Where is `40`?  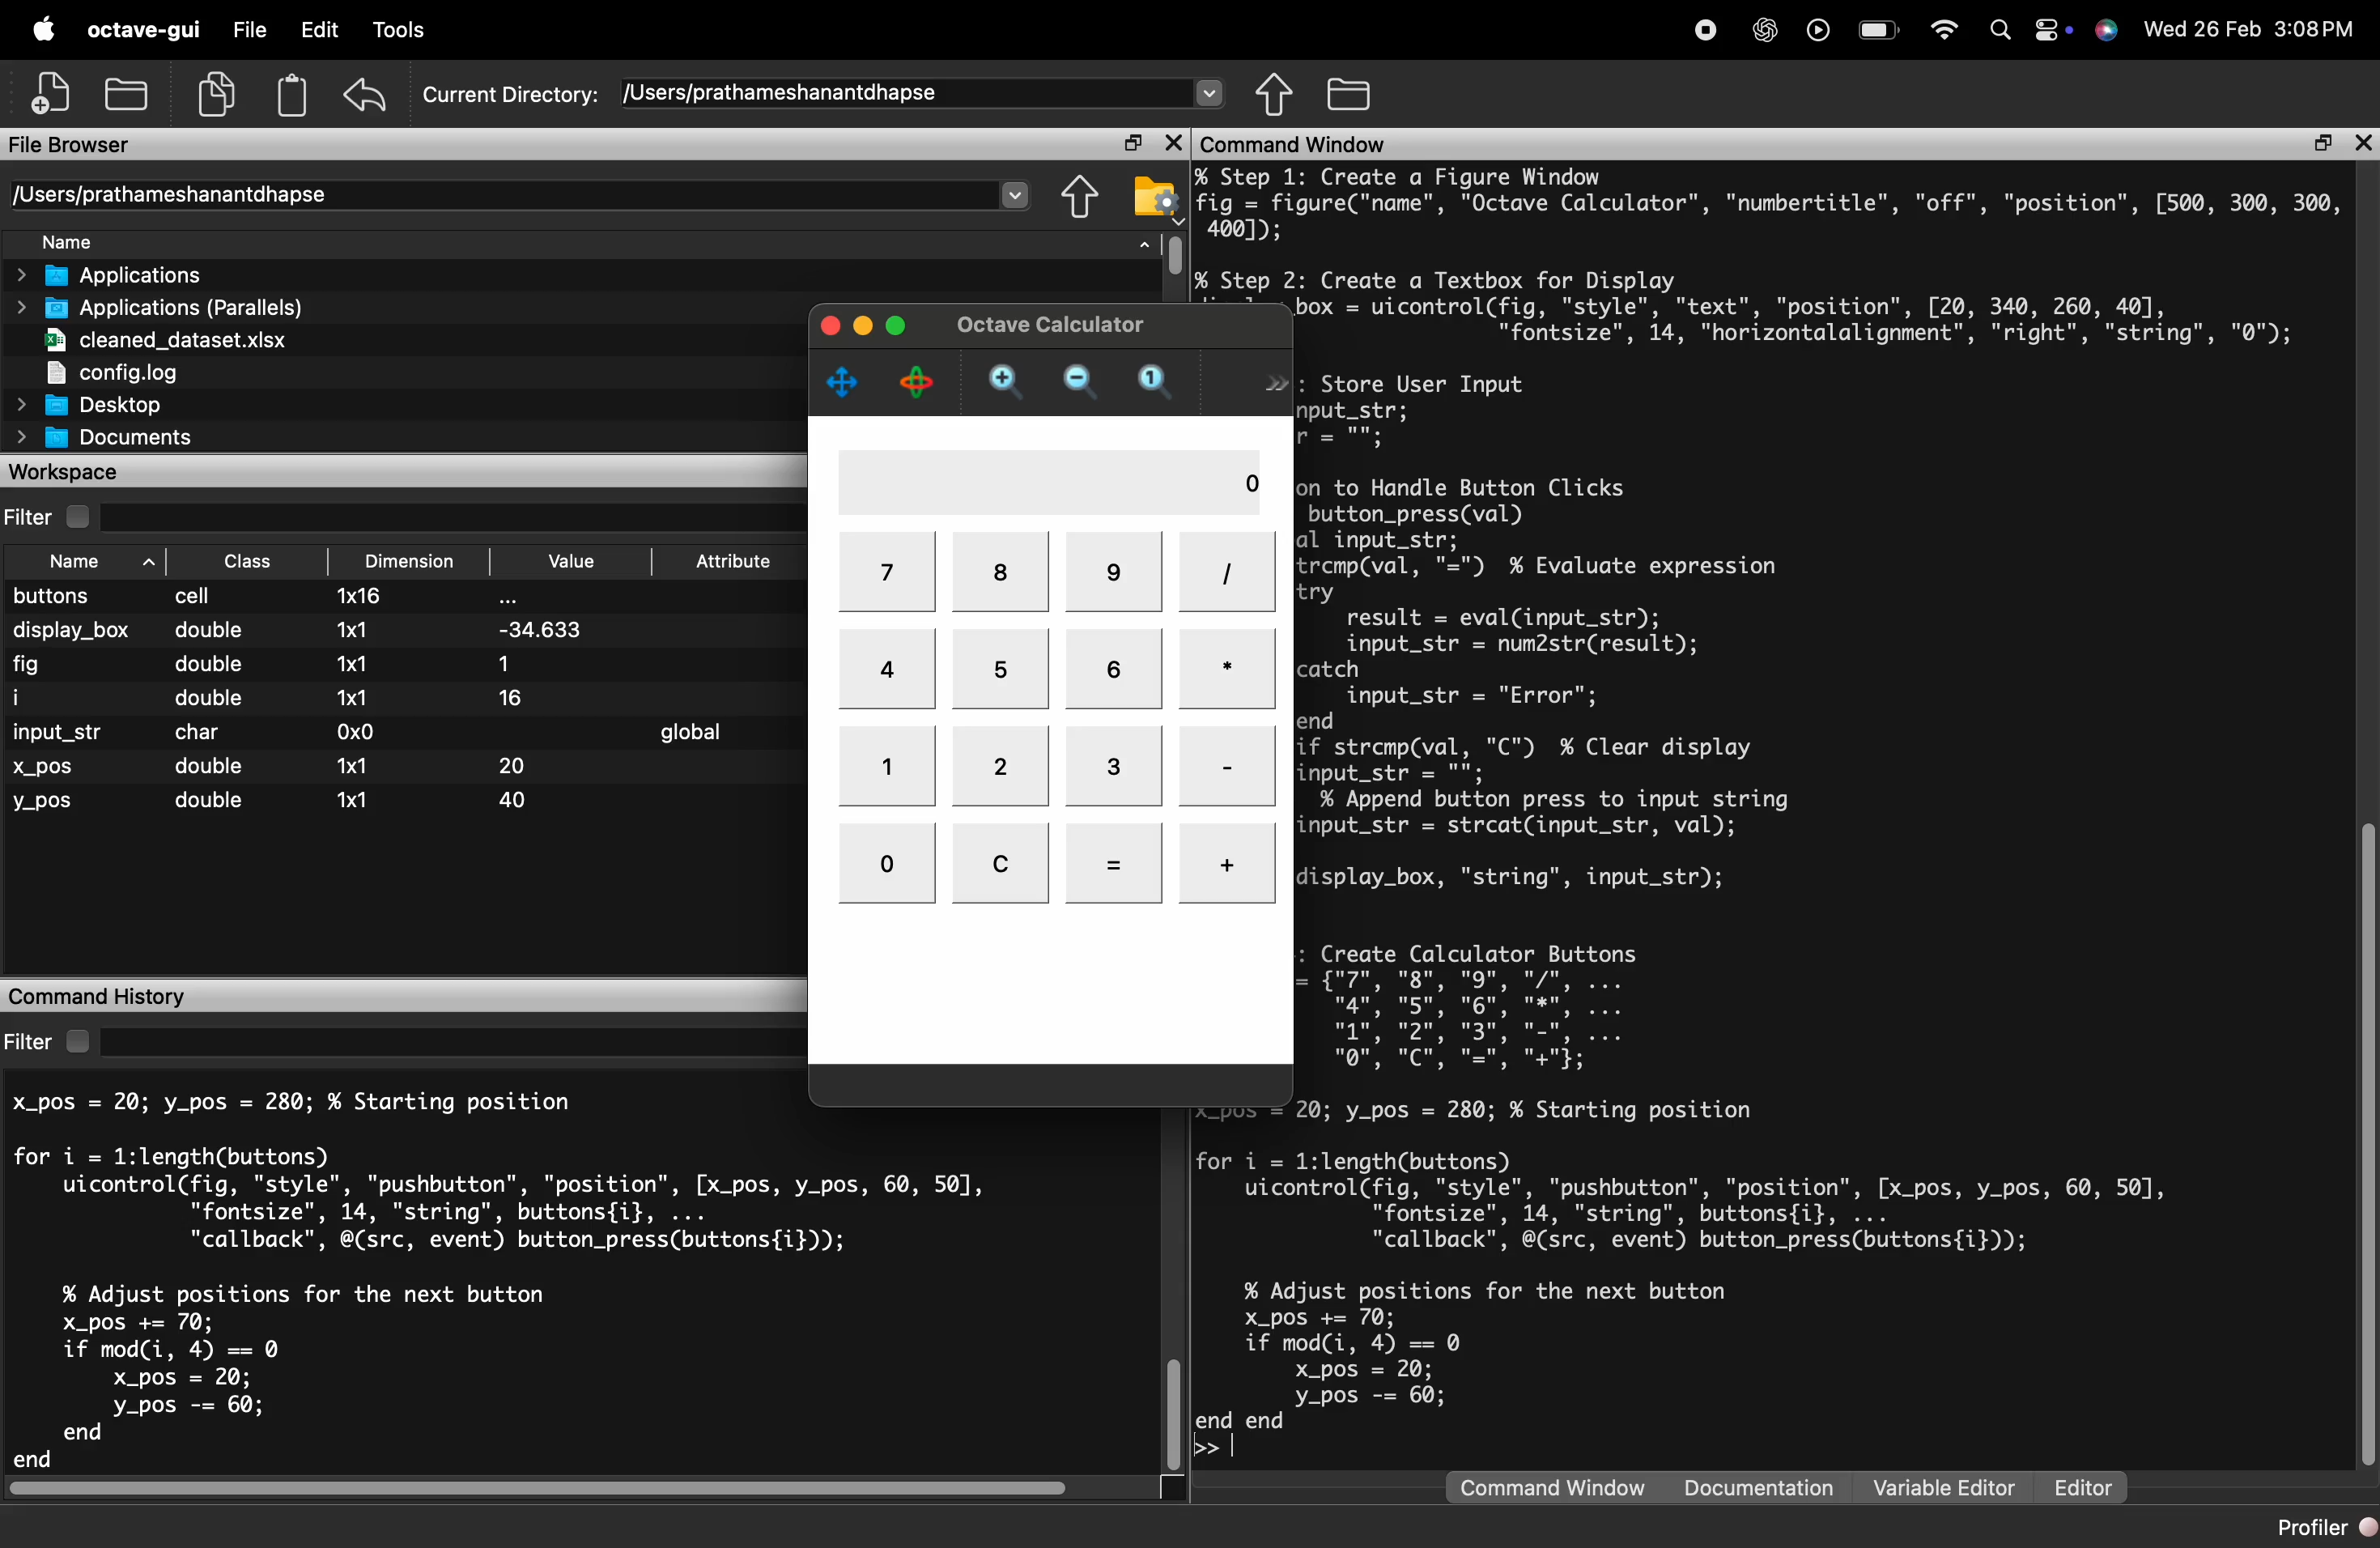
40 is located at coordinates (515, 802).